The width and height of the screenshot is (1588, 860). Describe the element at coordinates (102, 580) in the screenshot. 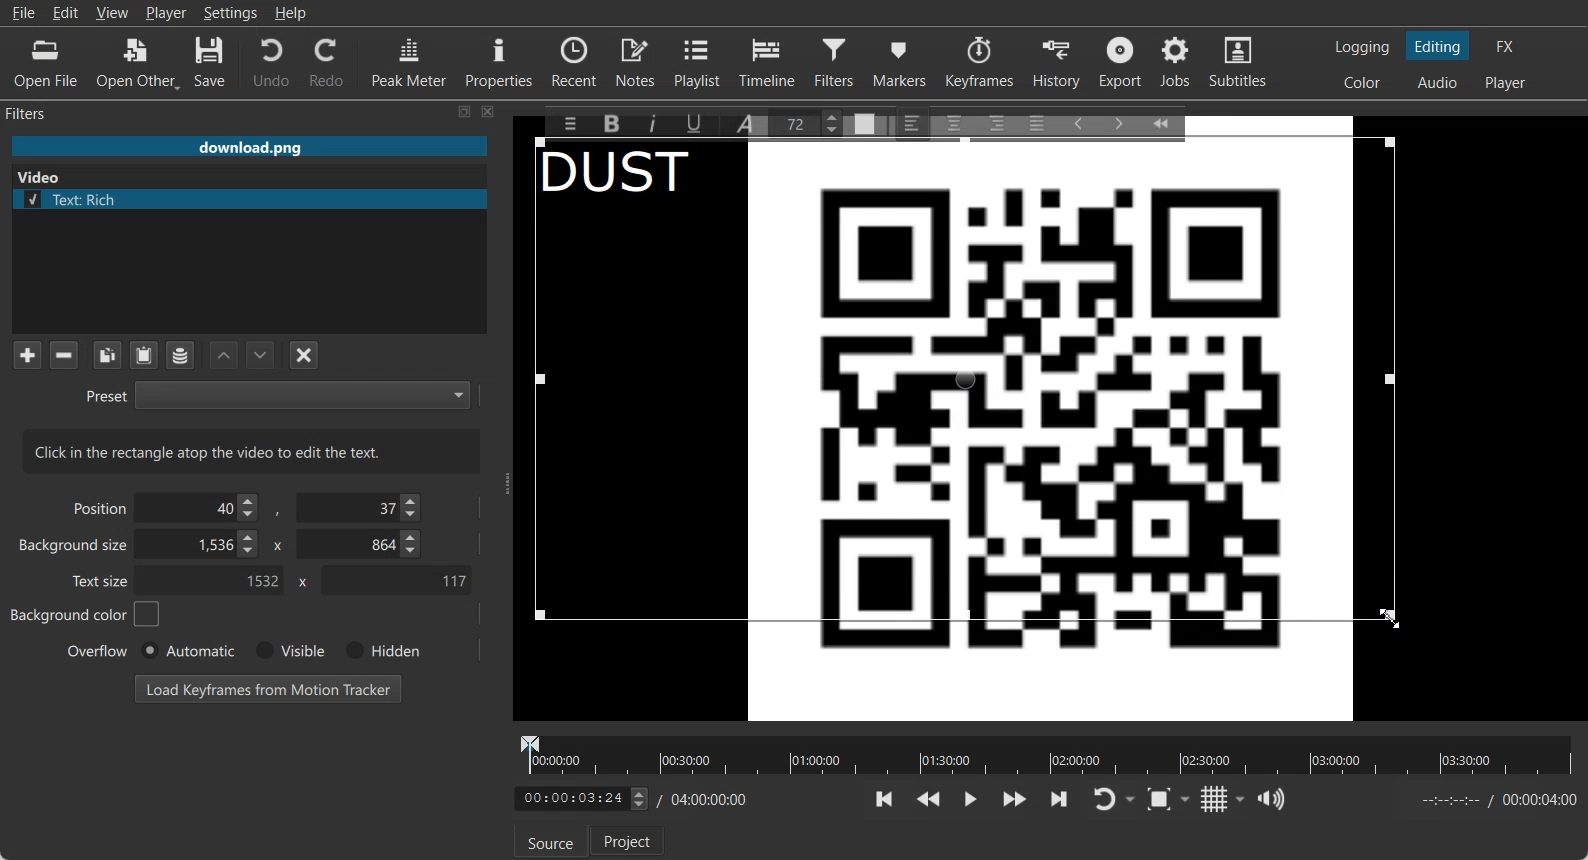

I see `Text size` at that location.